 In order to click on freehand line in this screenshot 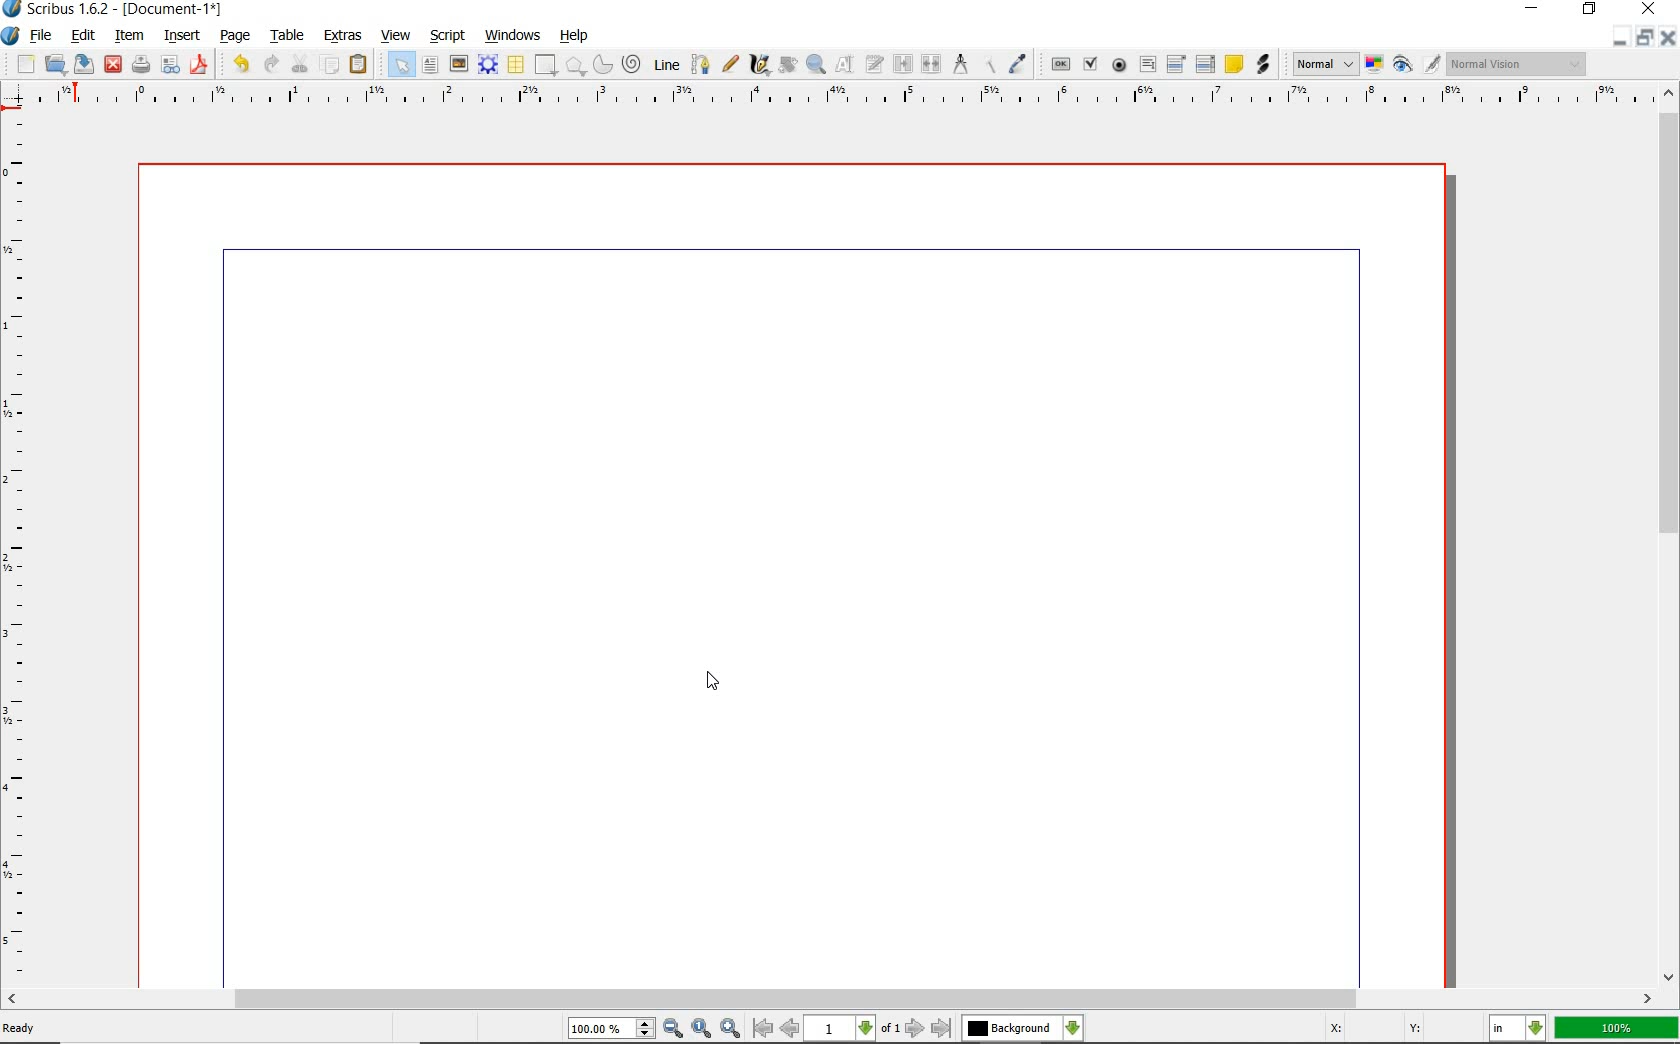, I will do `click(727, 63)`.